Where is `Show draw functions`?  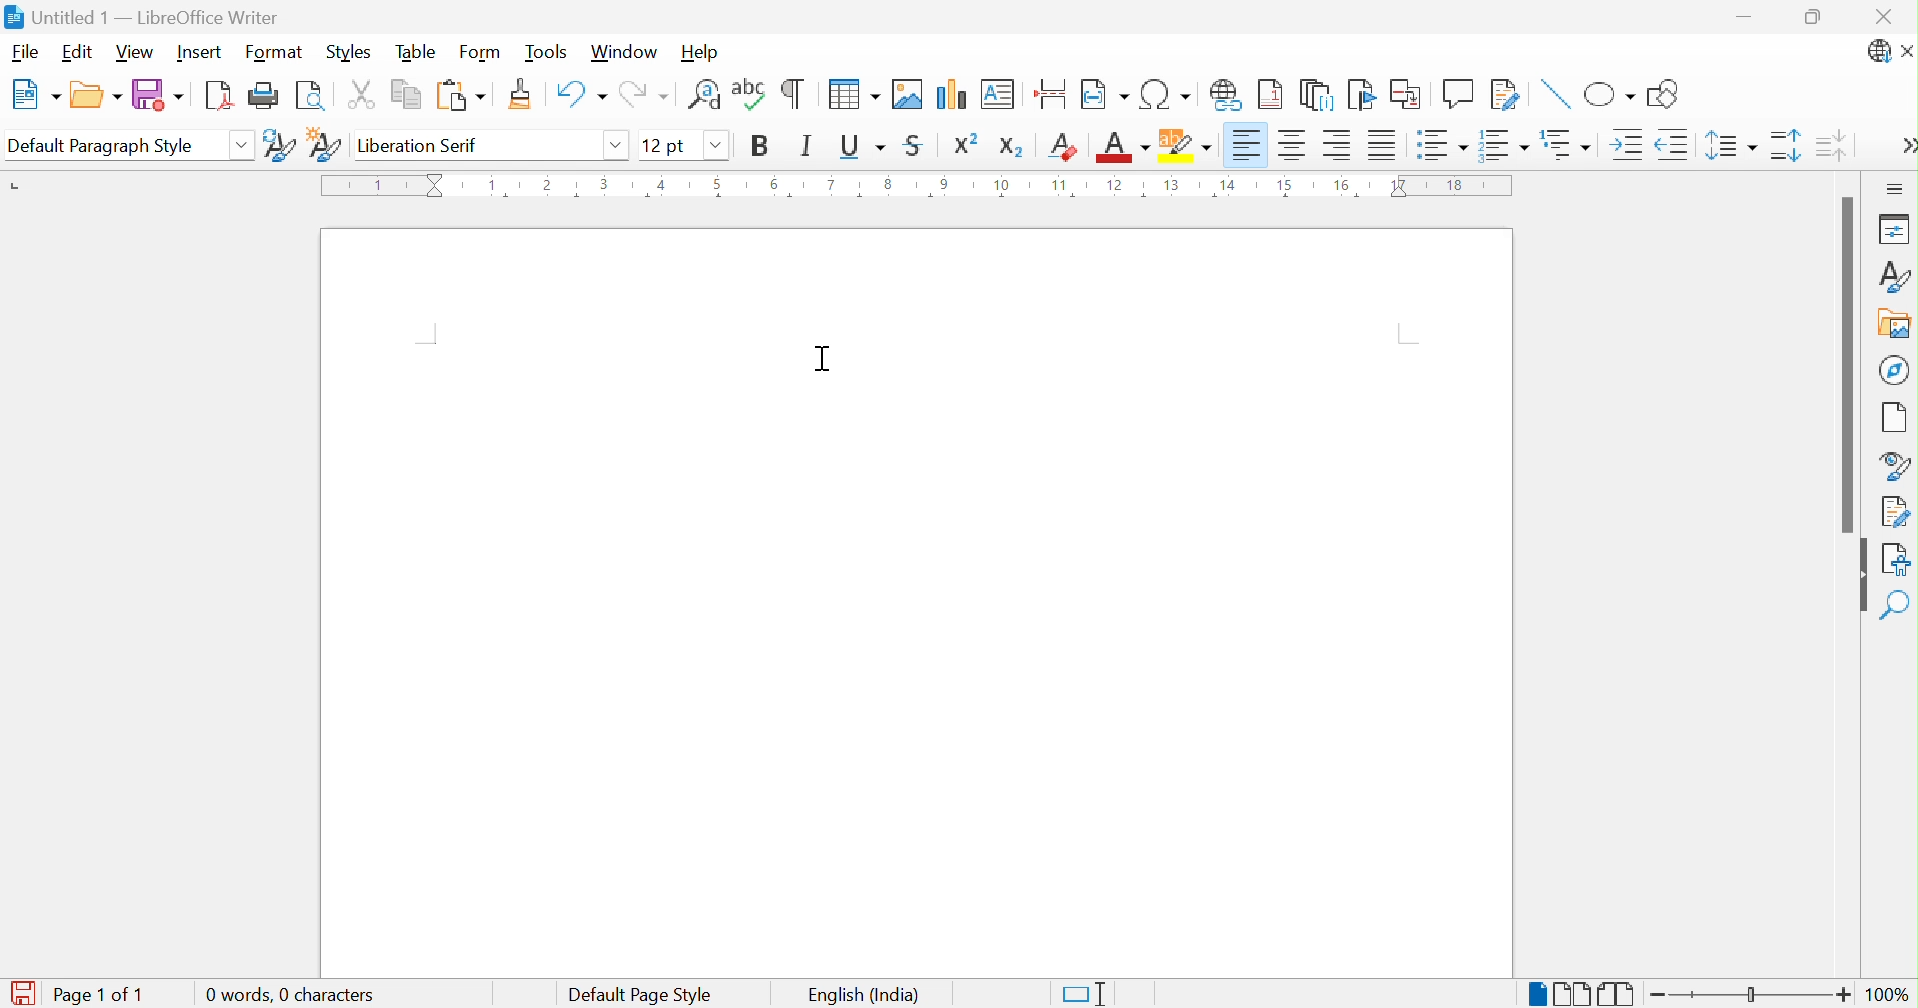
Show draw functions is located at coordinates (1668, 92).